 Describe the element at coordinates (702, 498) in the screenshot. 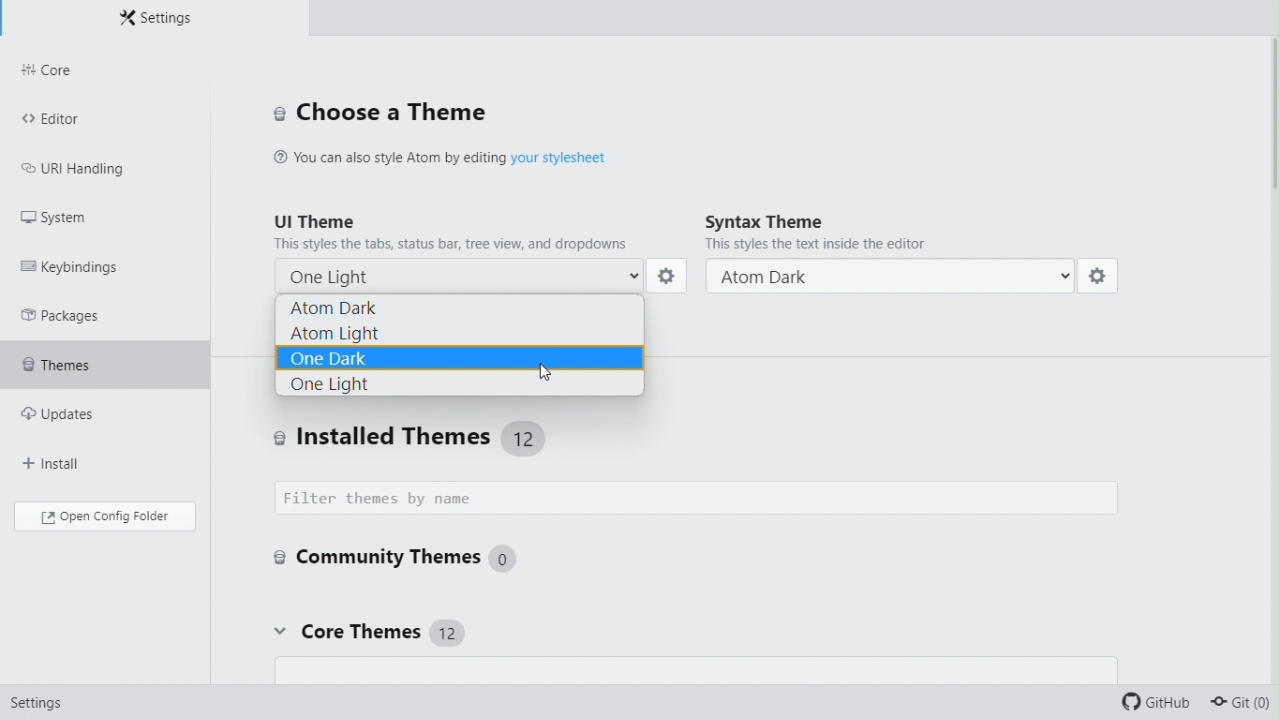

I see `Filter themes by name` at that location.